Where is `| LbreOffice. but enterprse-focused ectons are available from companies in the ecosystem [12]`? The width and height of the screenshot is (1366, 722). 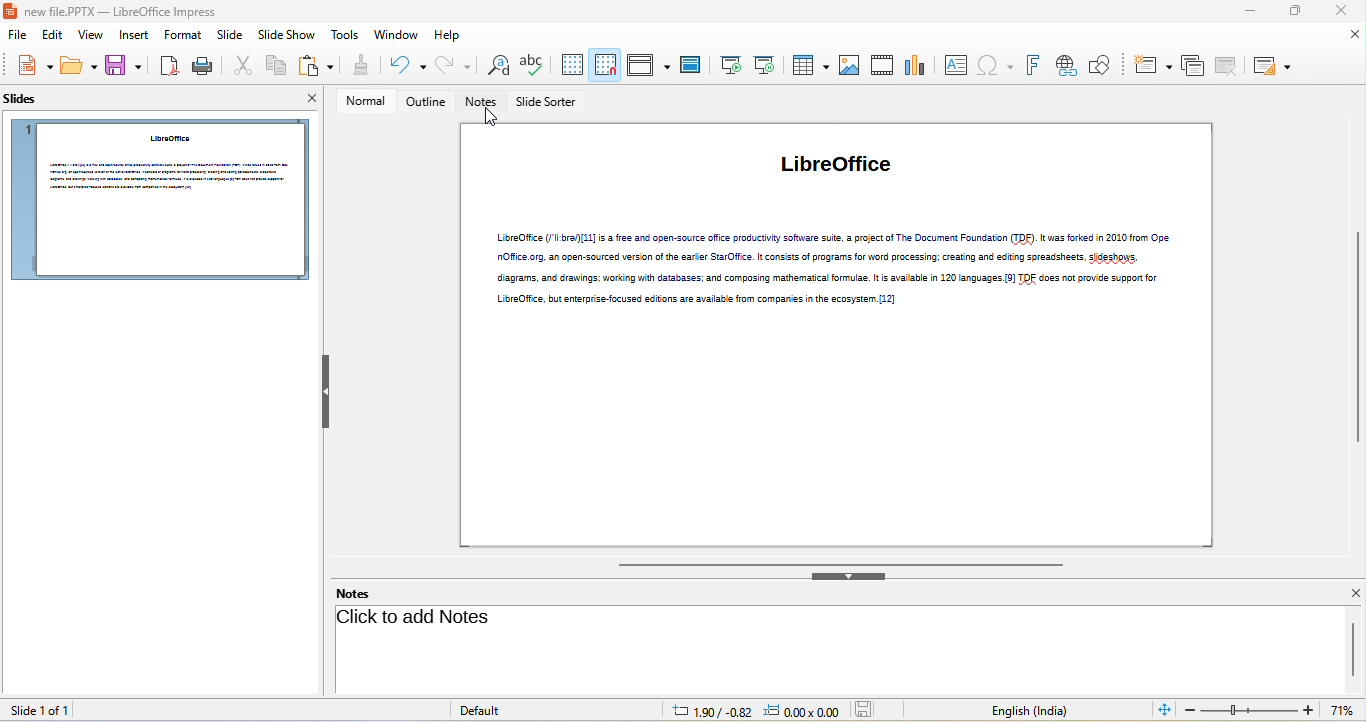 | LbreOffice. but enterprse-focused ectons are available from companies in the ecosystem [12] is located at coordinates (695, 301).